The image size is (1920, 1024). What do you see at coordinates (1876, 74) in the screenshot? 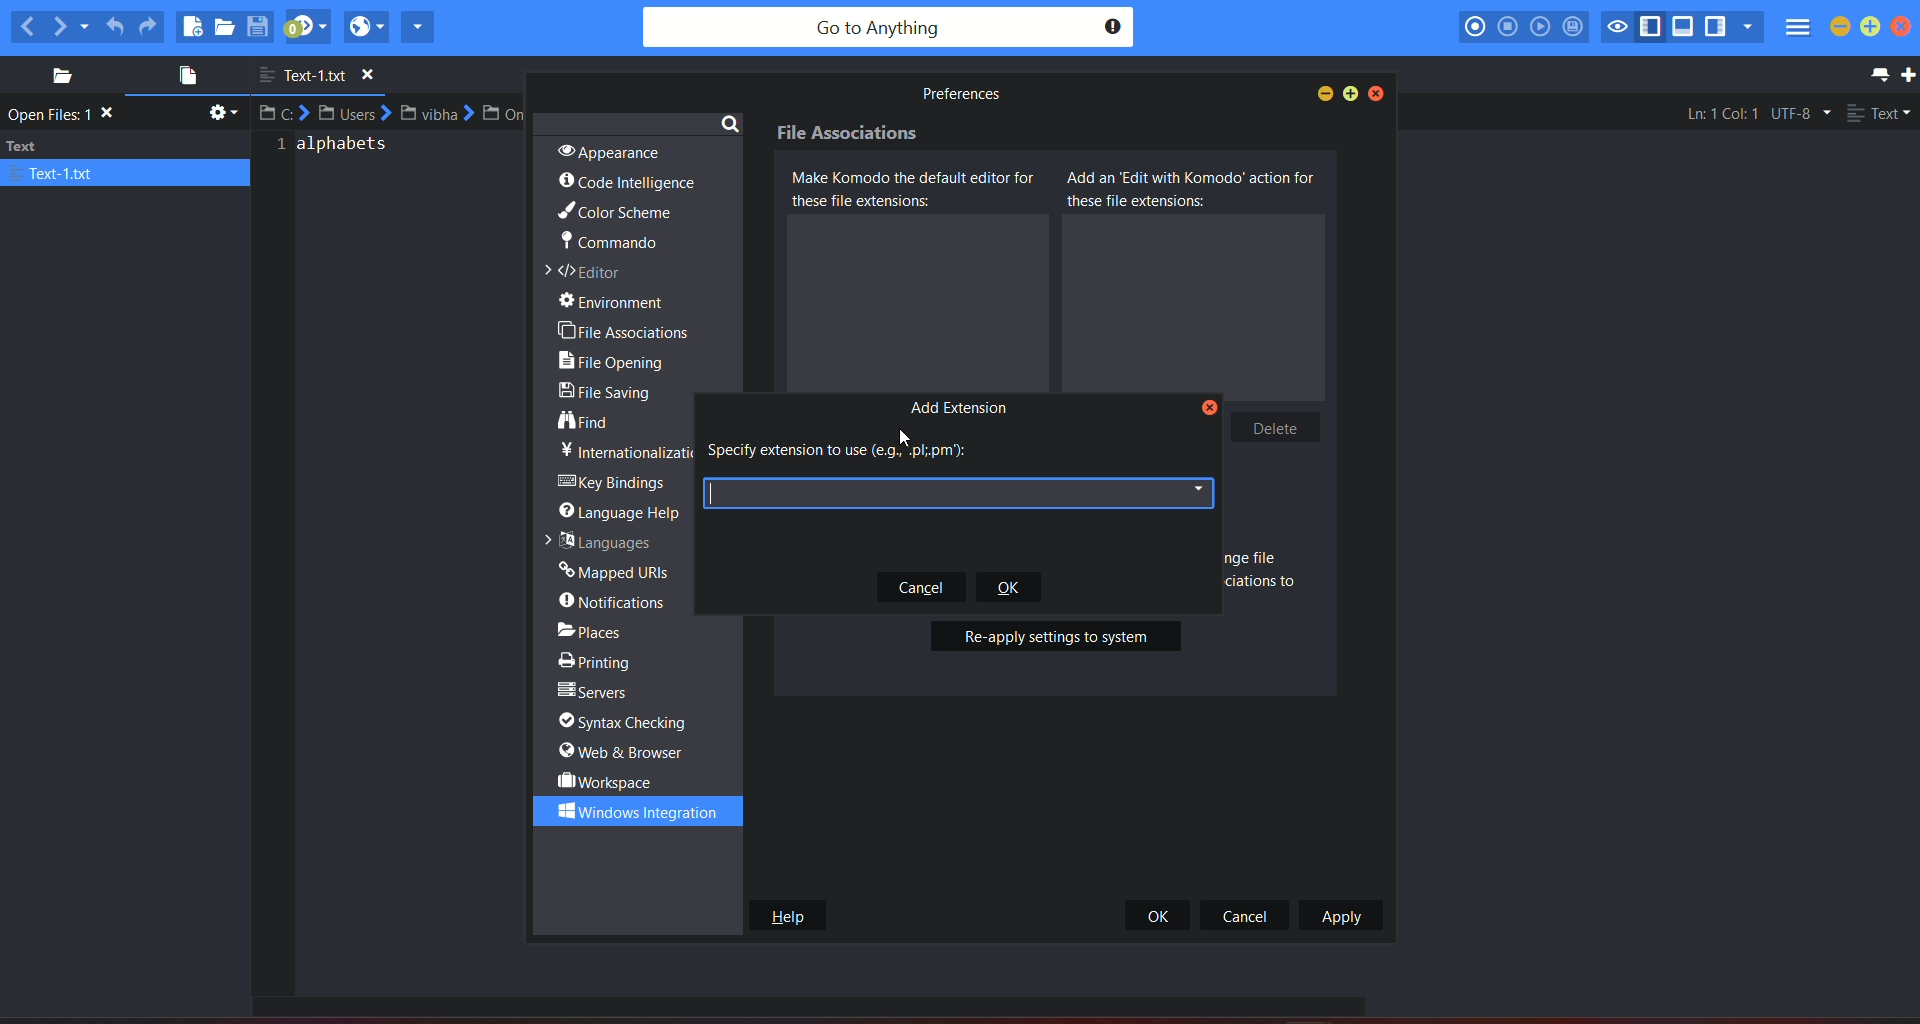
I see `list all tab` at bounding box center [1876, 74].